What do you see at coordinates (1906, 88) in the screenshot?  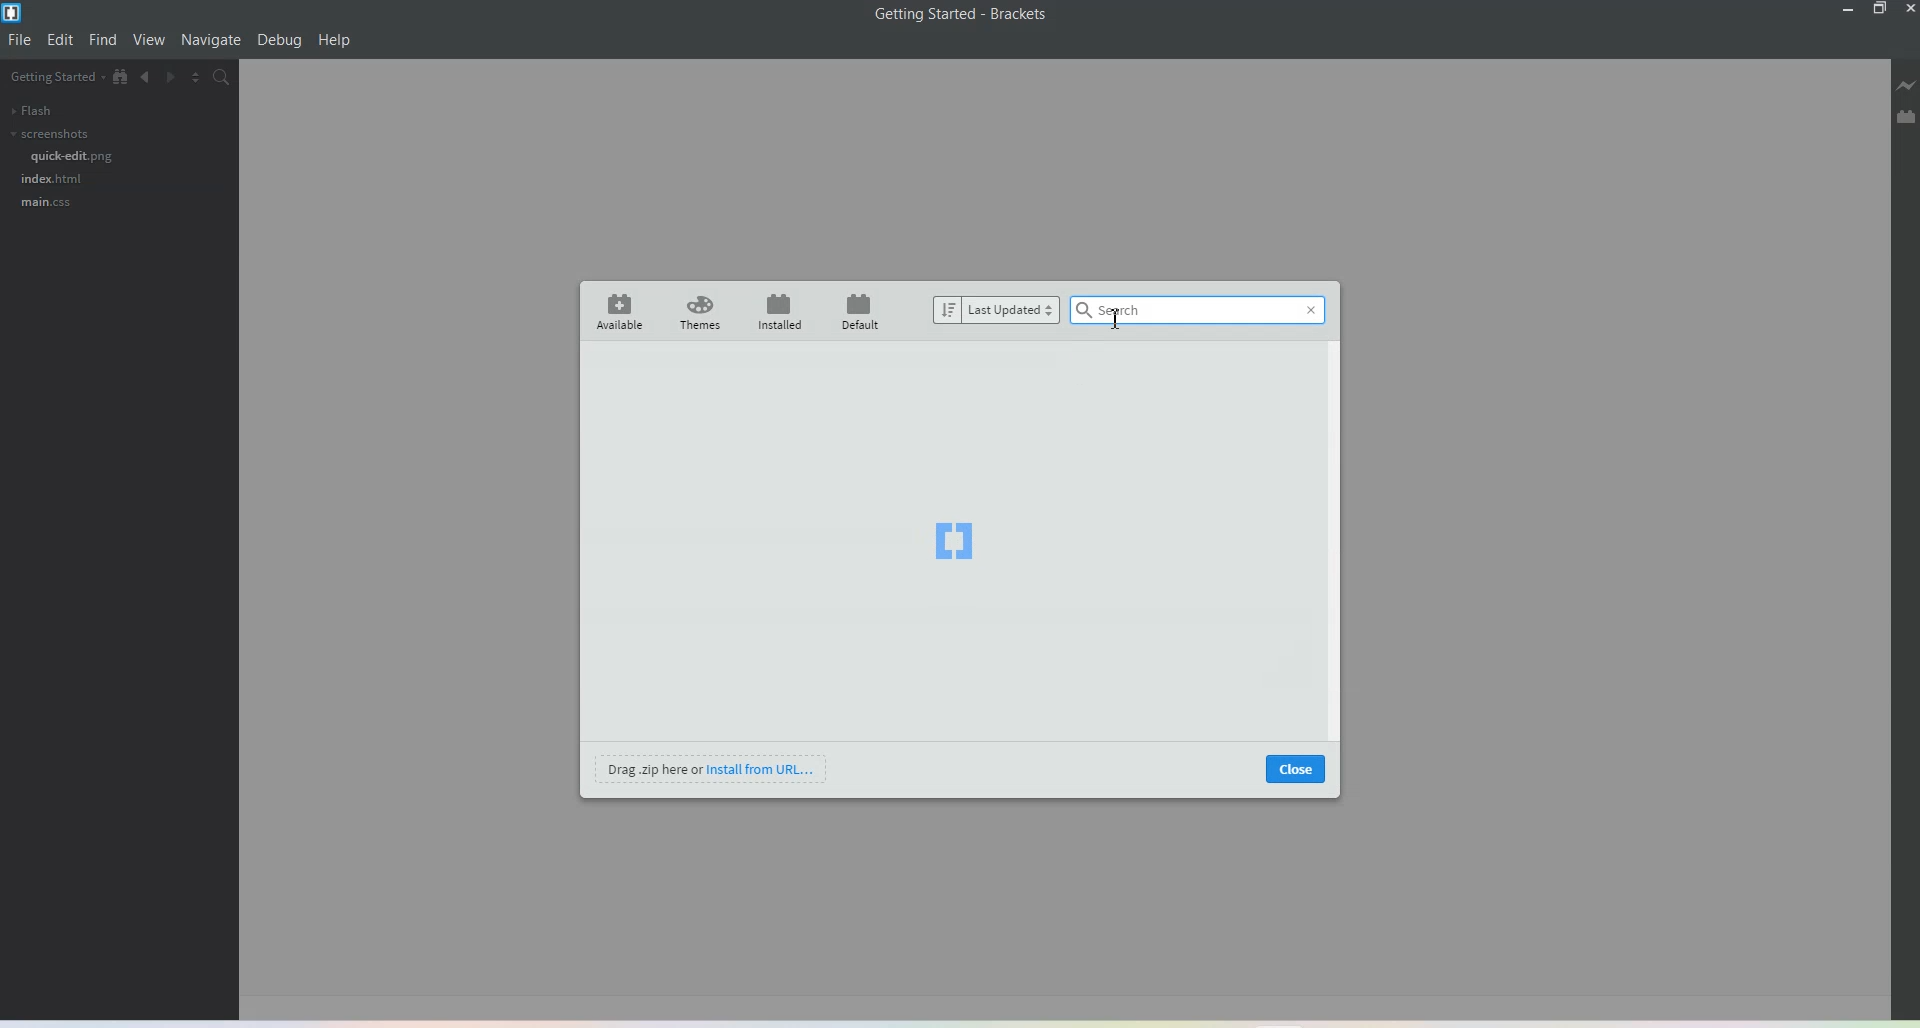 I see `Live Preview` at bounding box center [1906, 88].